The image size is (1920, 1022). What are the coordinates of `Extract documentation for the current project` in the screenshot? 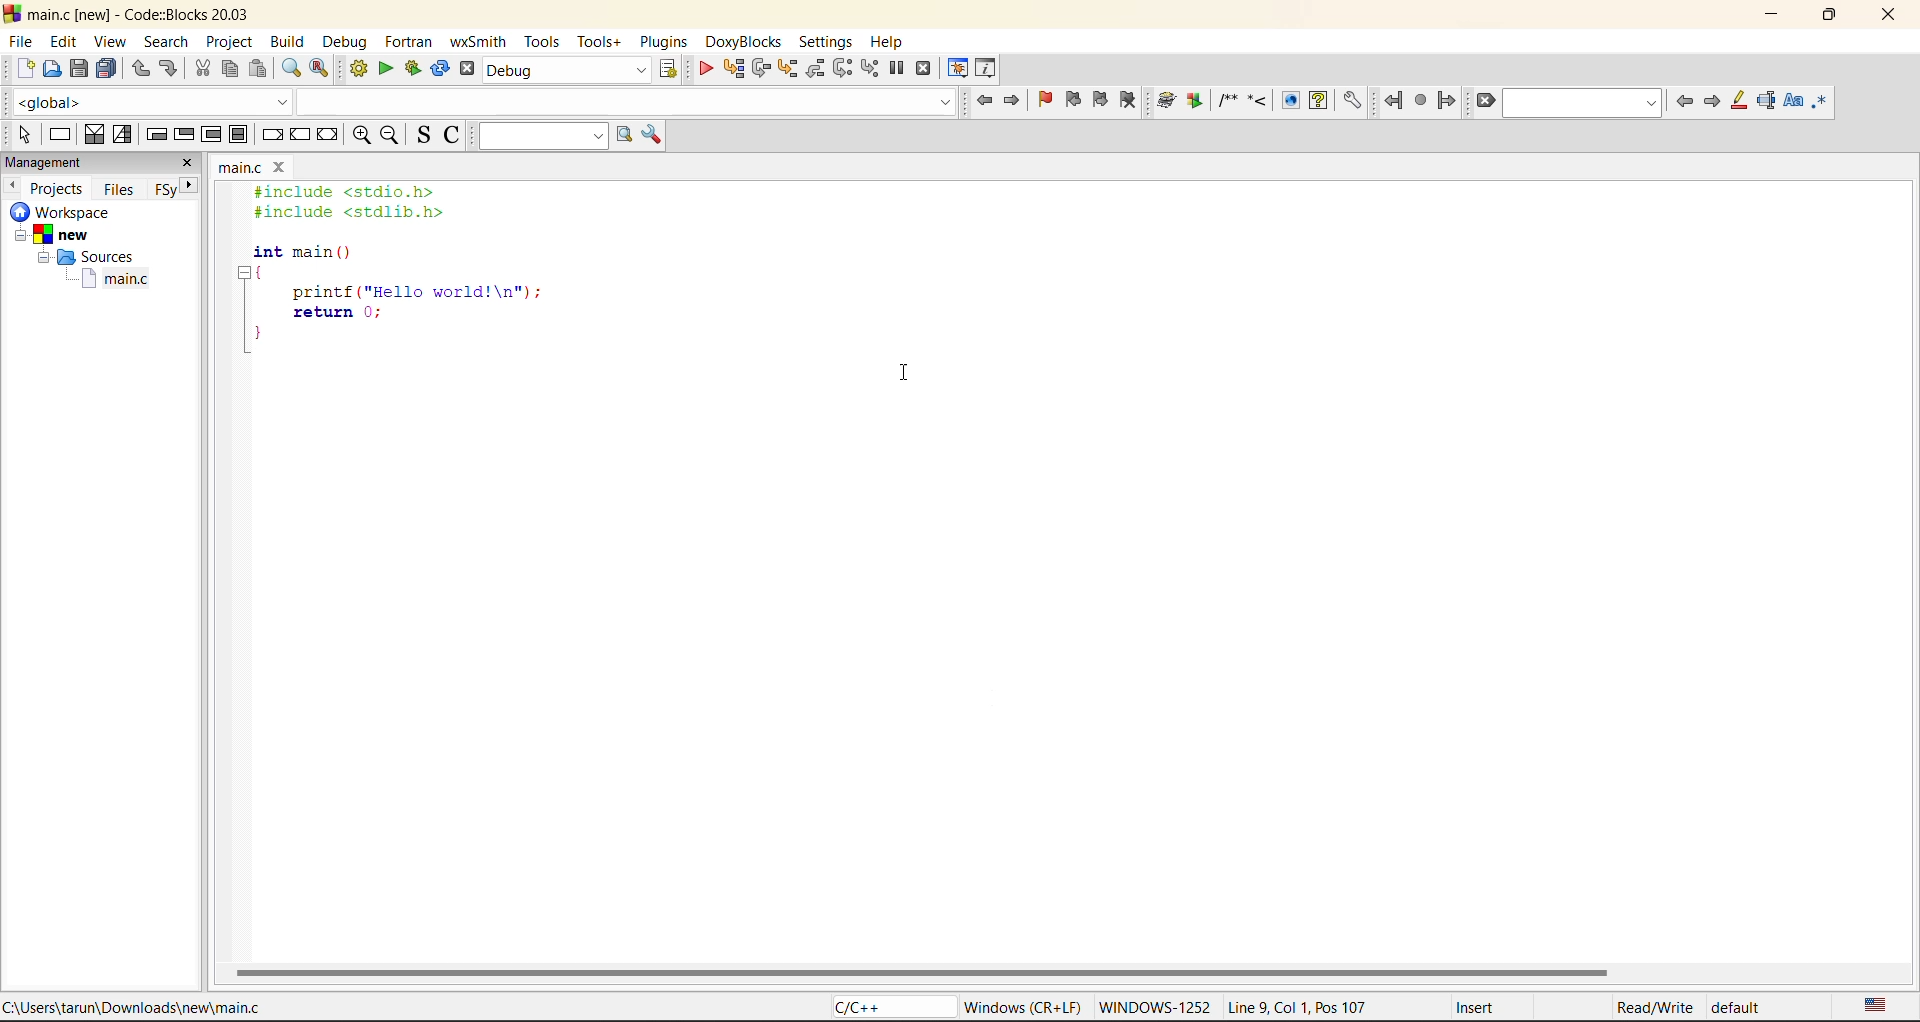 It's located at (1192, 101).